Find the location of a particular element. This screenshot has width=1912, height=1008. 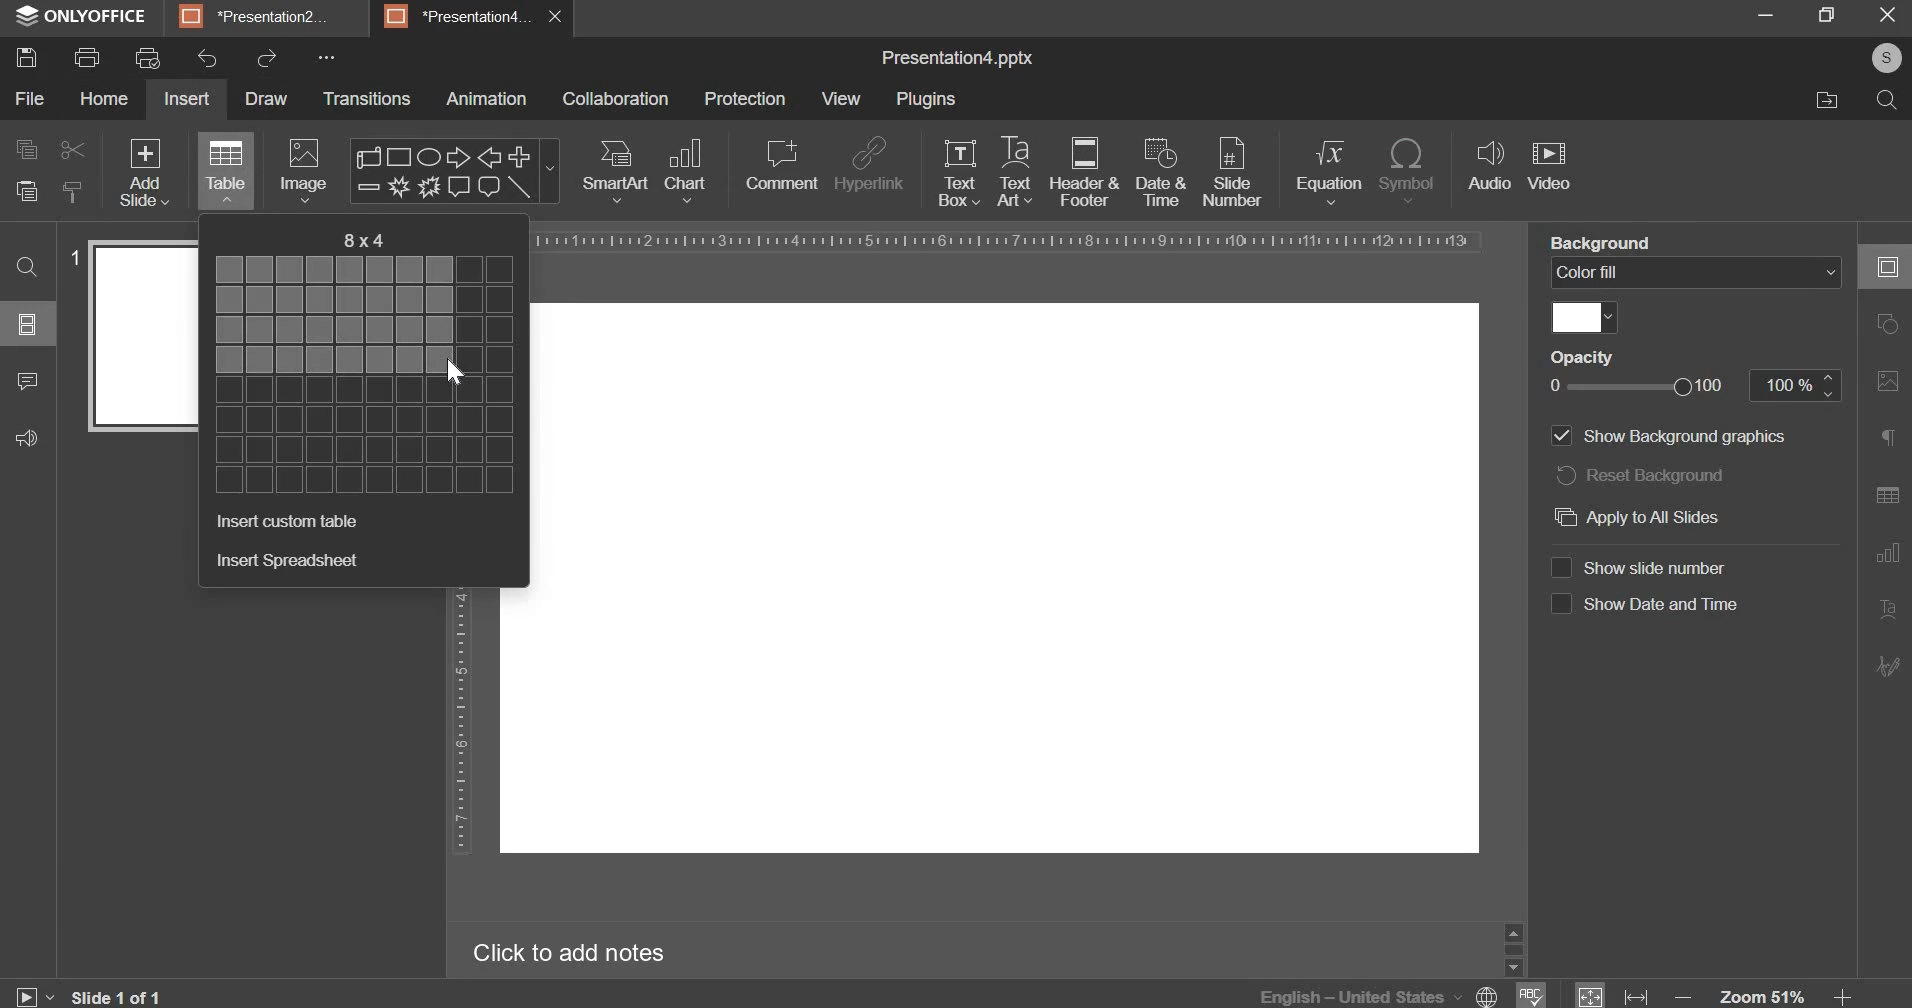

set text language is located at coordinates (1359, 995).